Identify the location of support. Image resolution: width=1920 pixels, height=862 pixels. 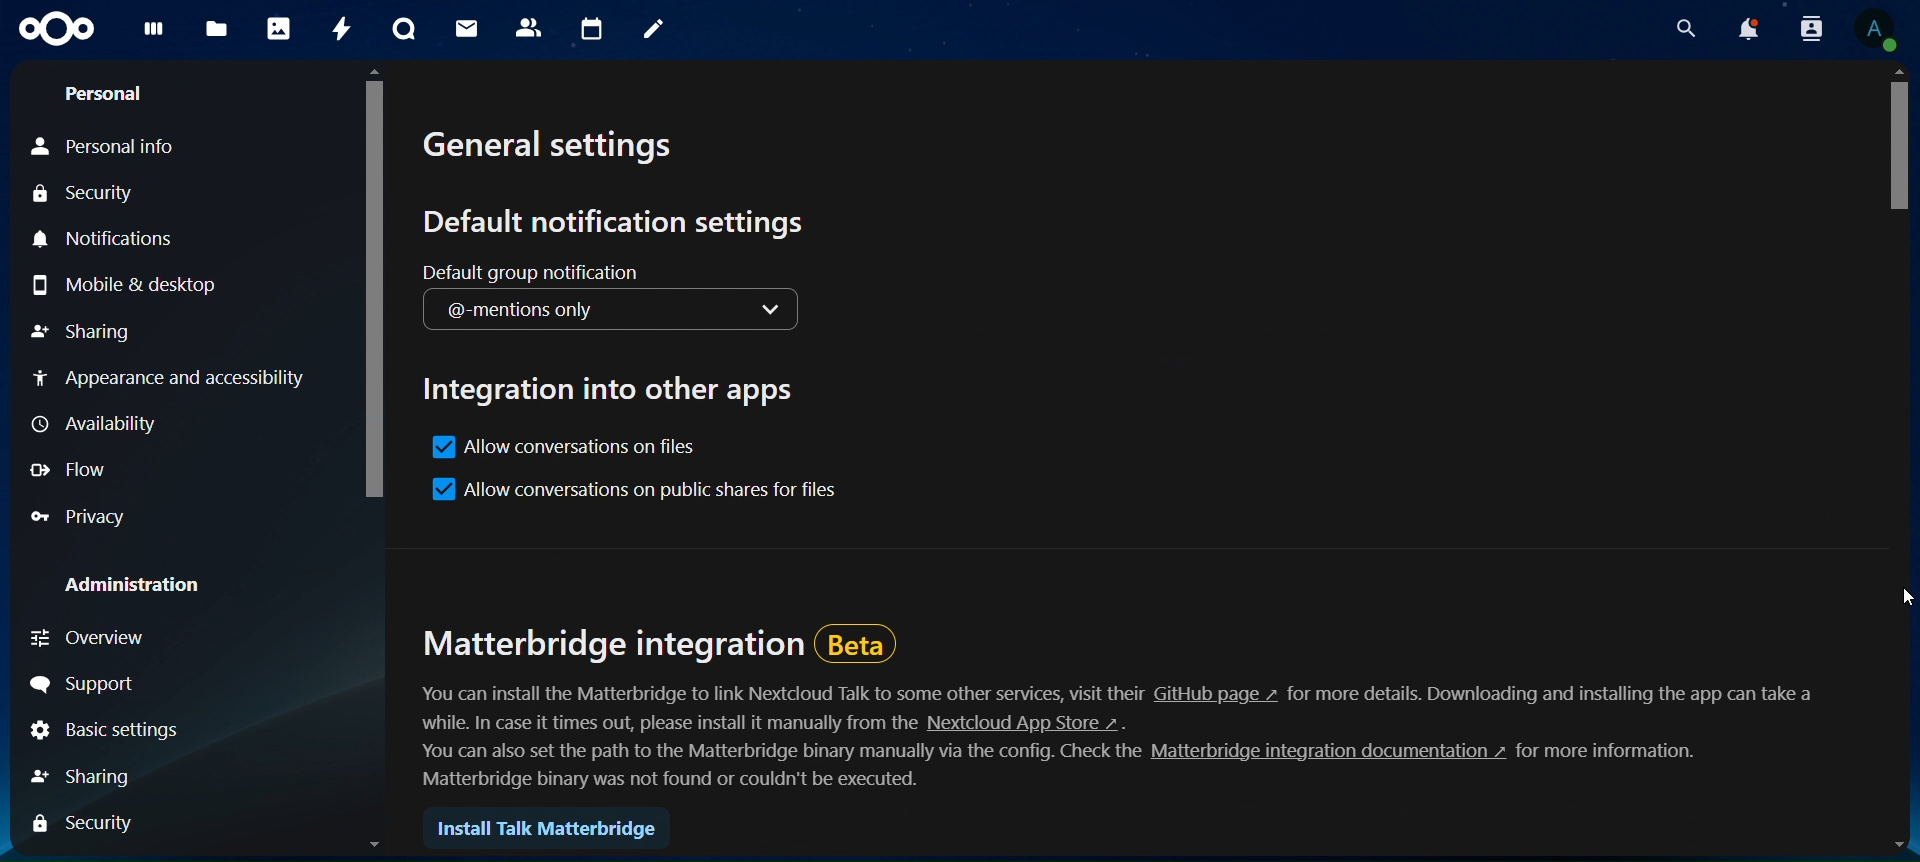
(98, 687).